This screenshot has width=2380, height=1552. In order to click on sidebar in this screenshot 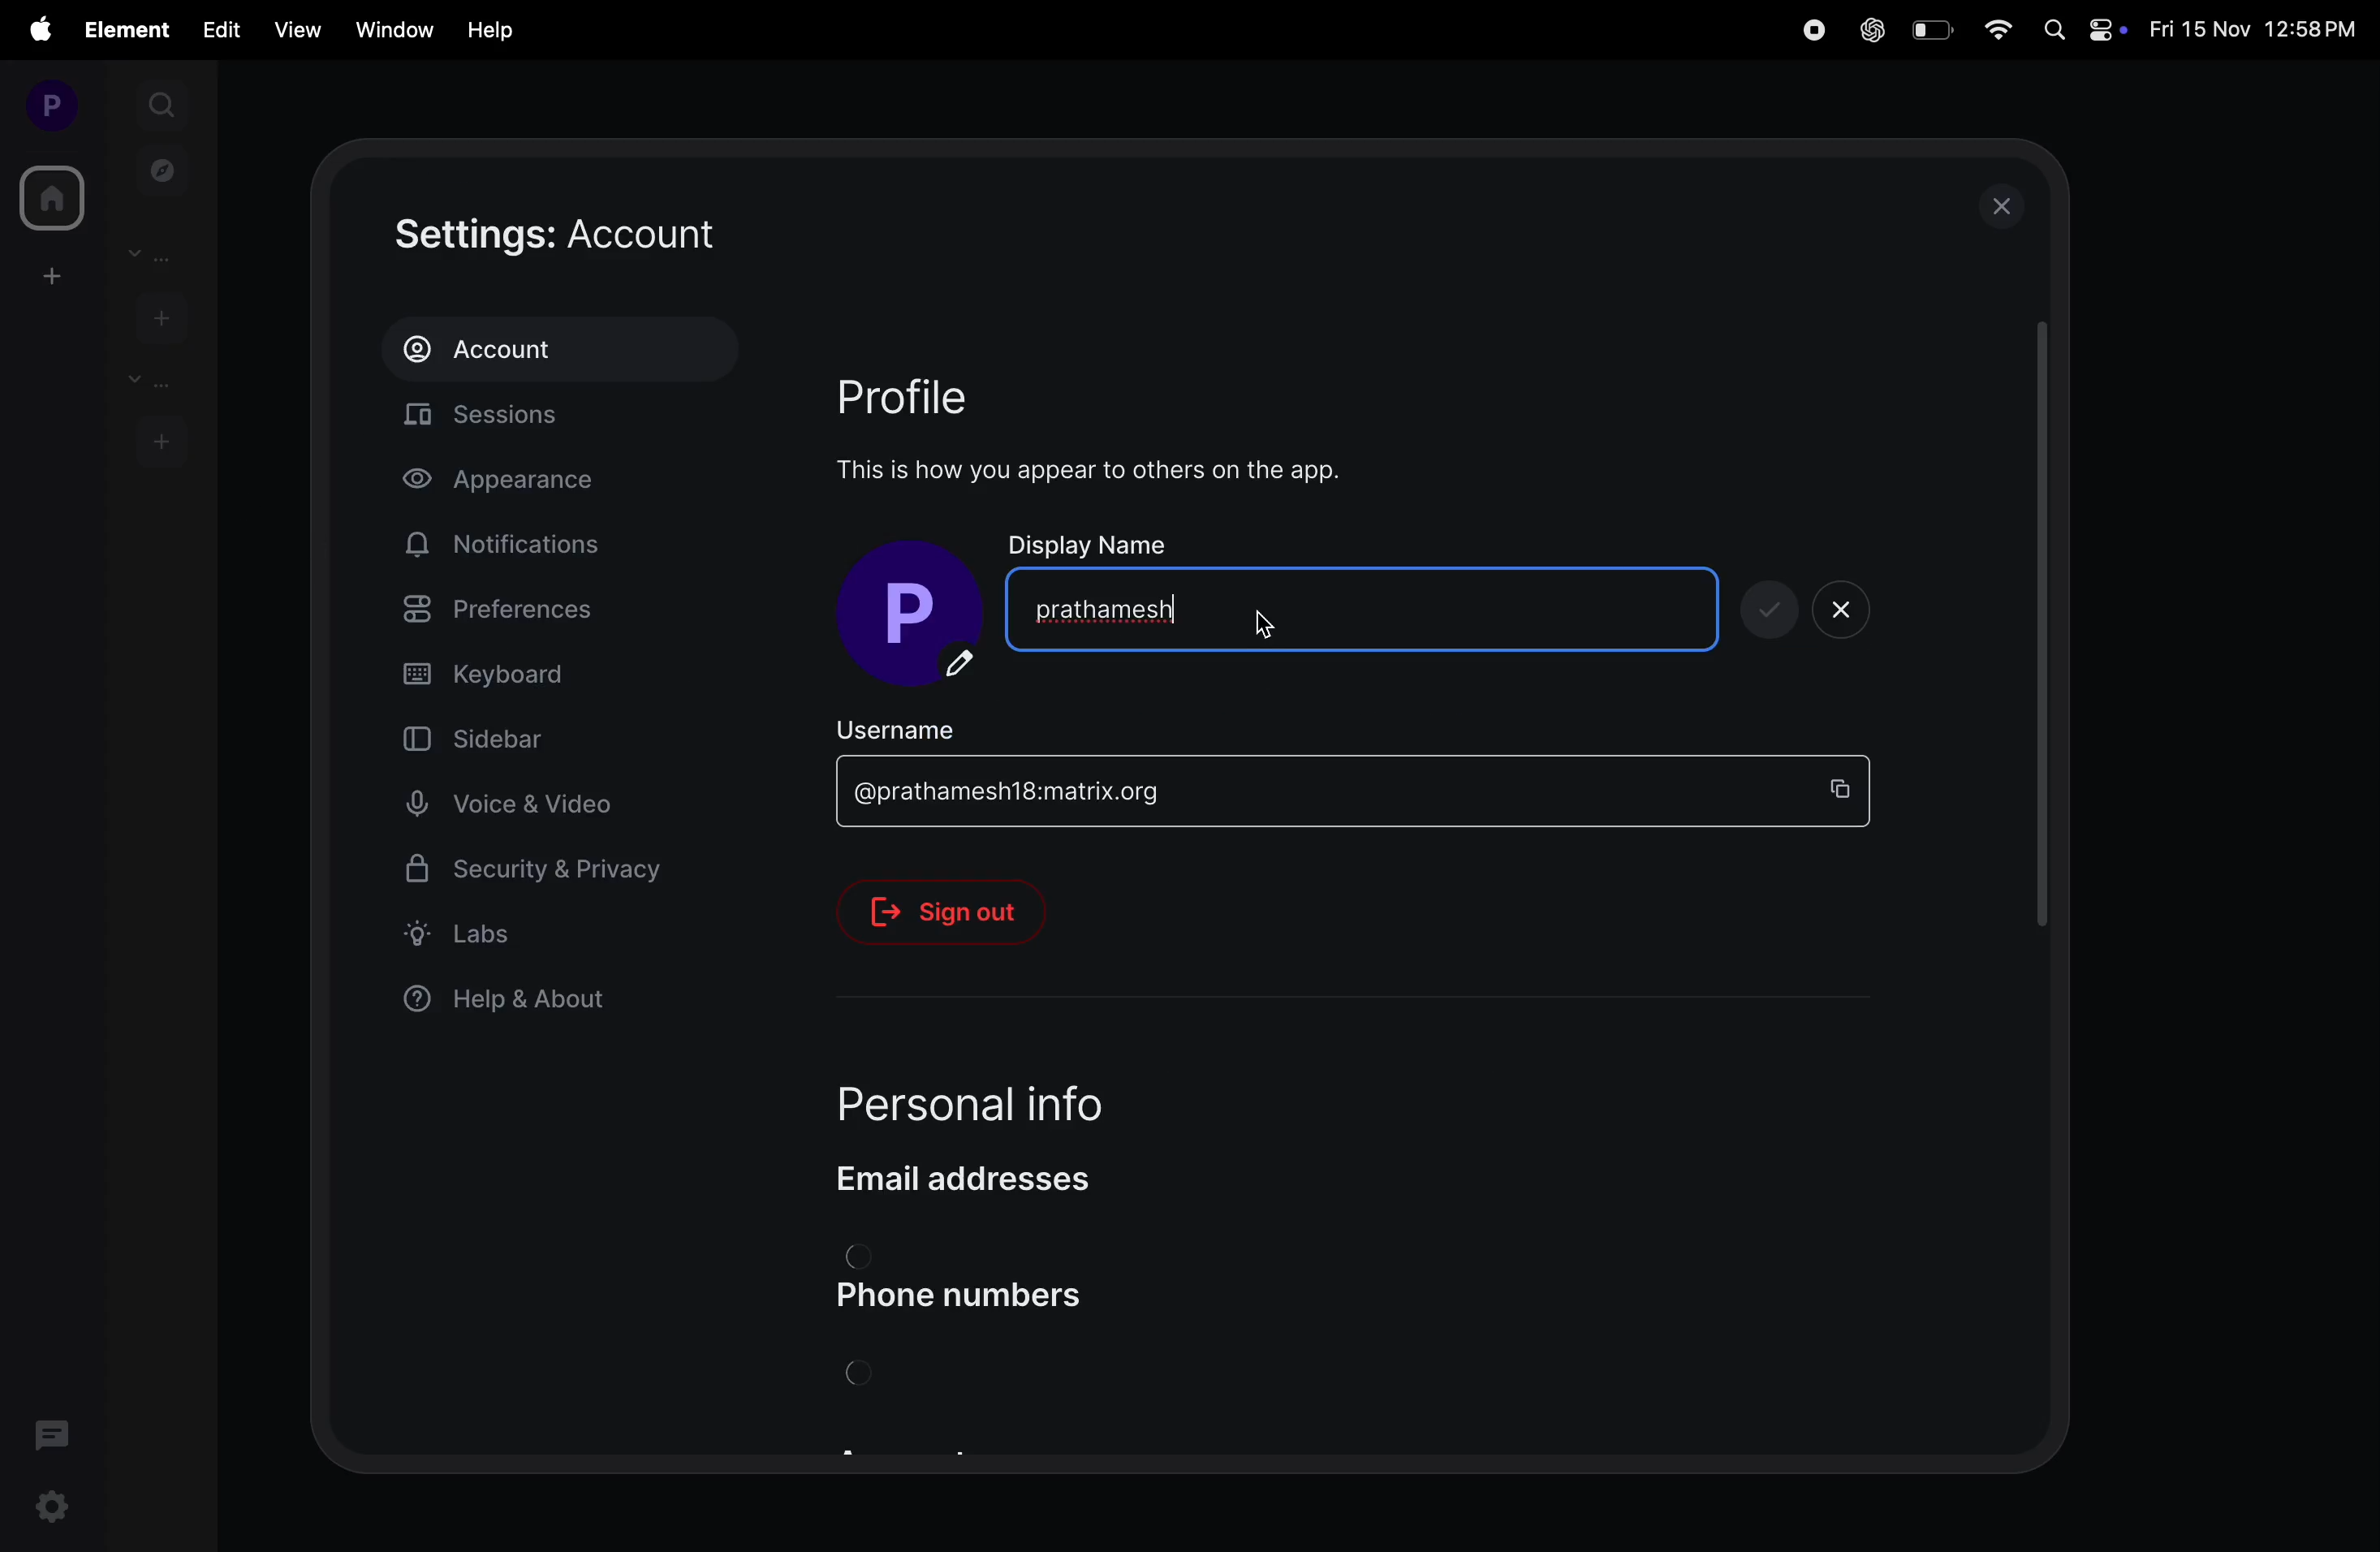, I will do `click(514, 737)`.